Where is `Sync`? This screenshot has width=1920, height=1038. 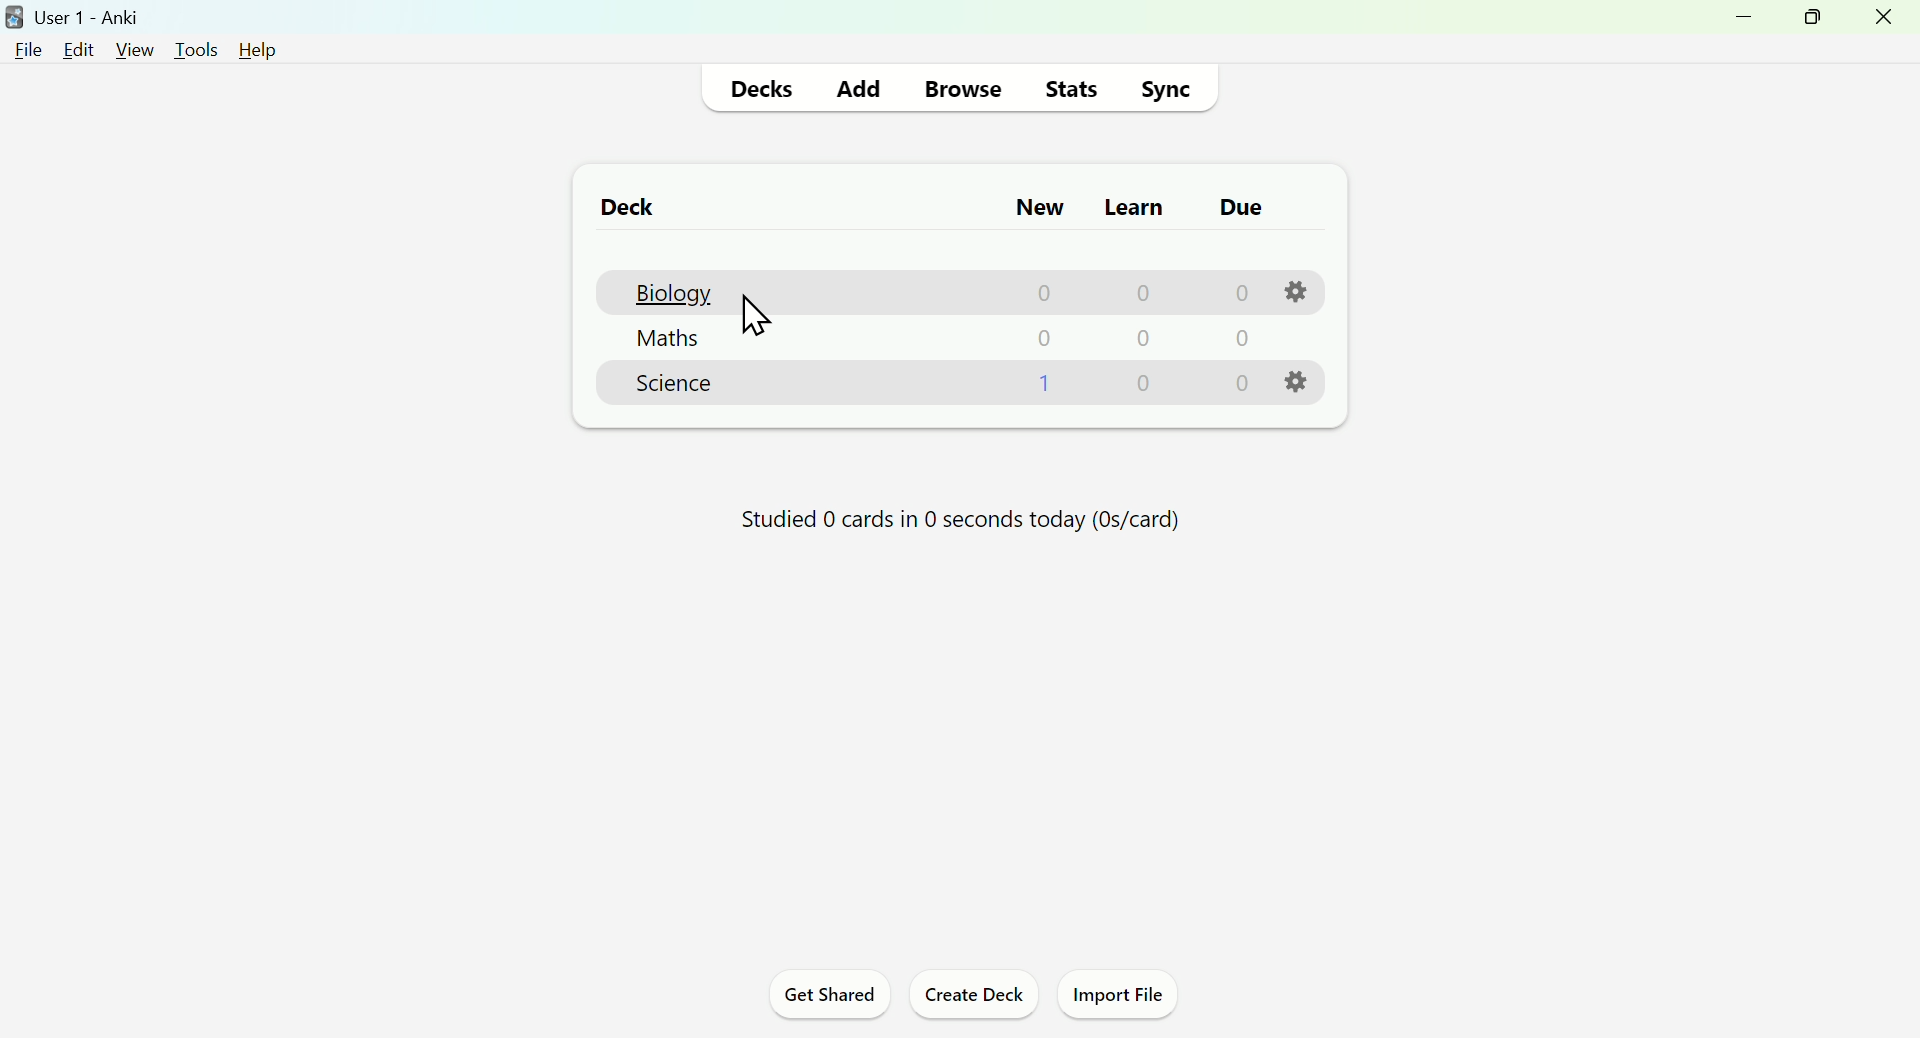 Sync is located at coordinates (1165, 89).